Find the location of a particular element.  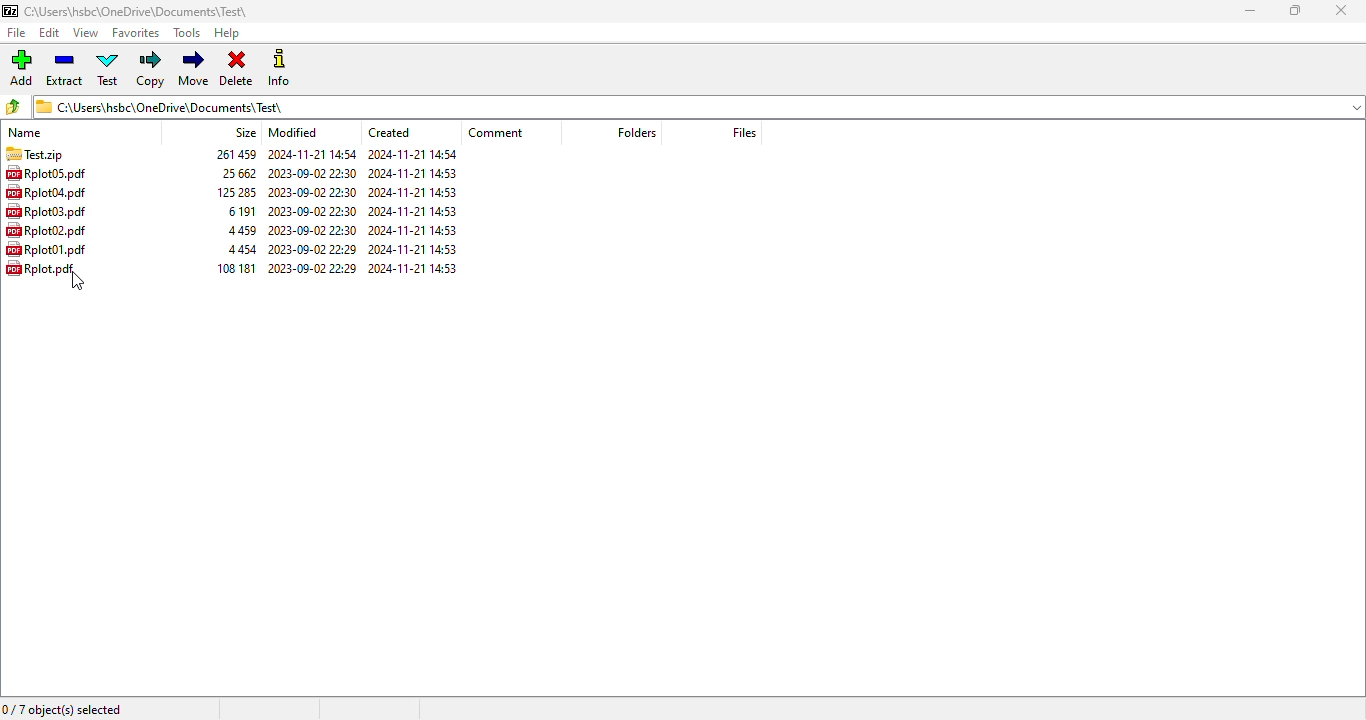

 Rplot02.pdf is located at coordinates (47, 232).